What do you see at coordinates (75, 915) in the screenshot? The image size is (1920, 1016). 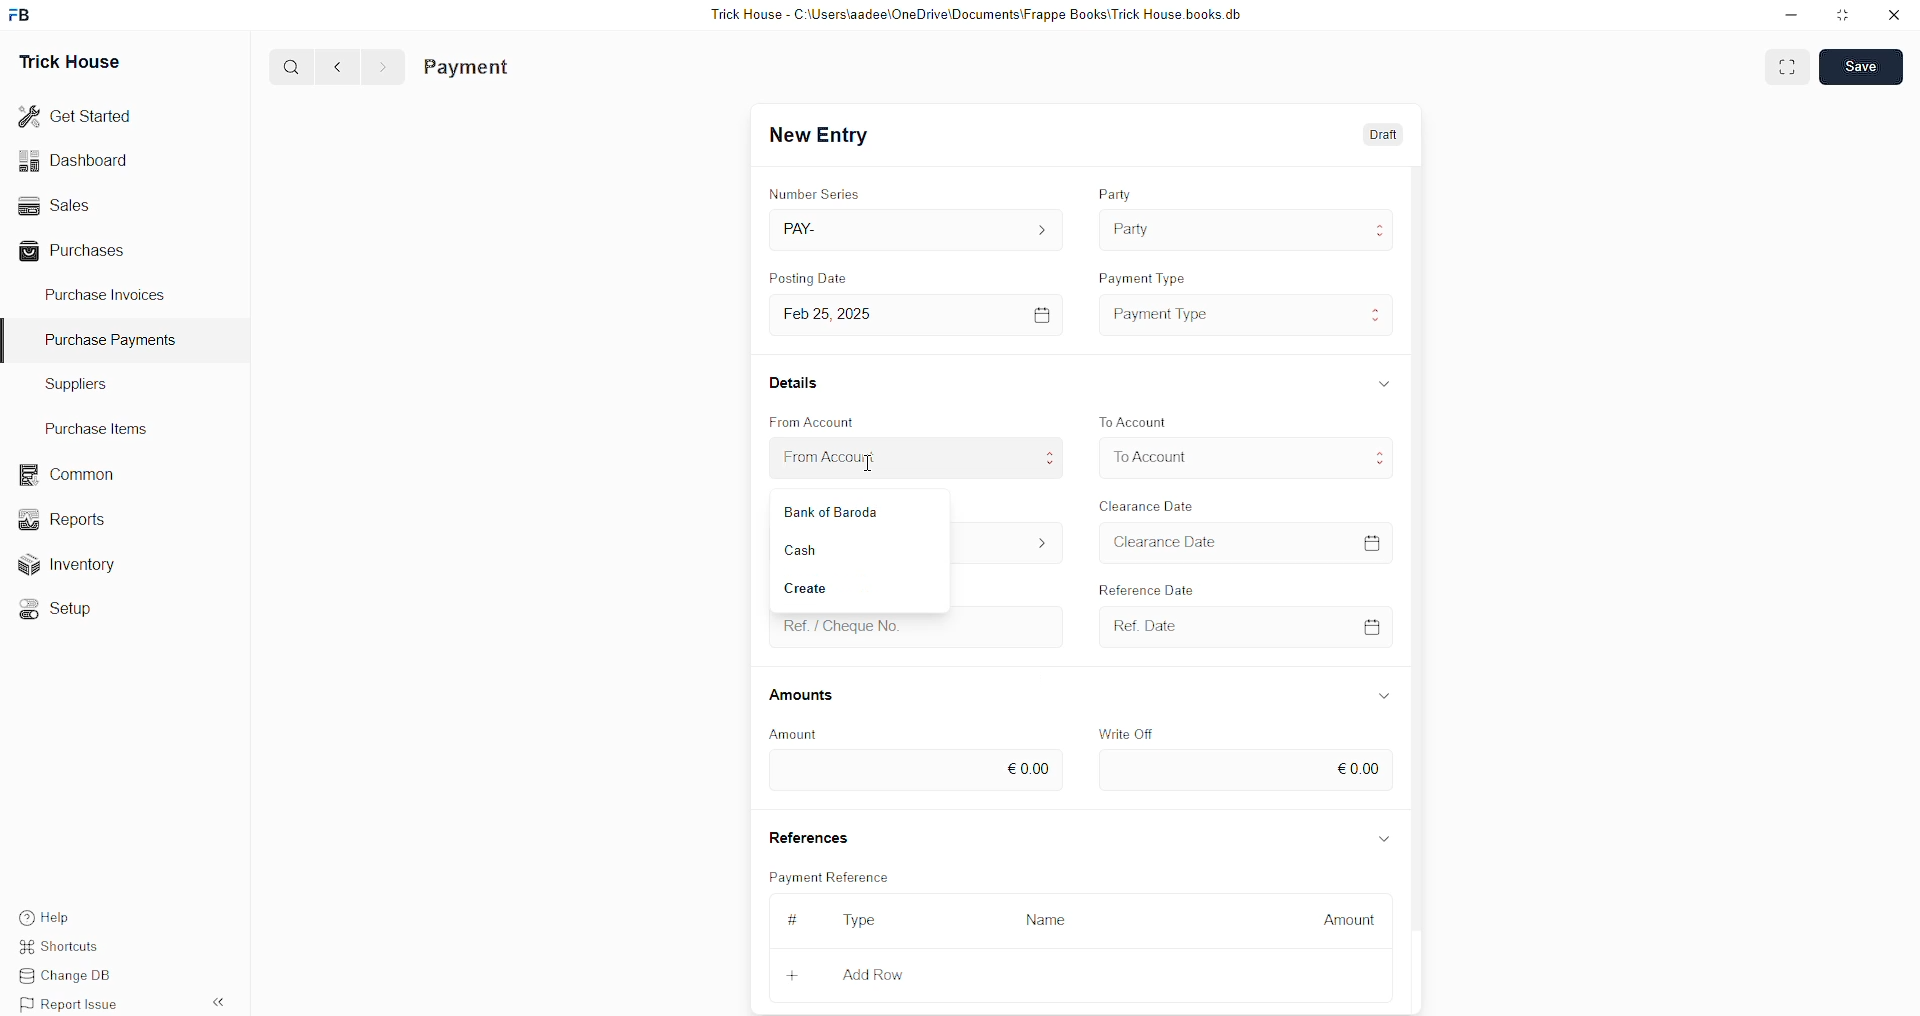 I see ` Help` at bounding box center [75, 915].